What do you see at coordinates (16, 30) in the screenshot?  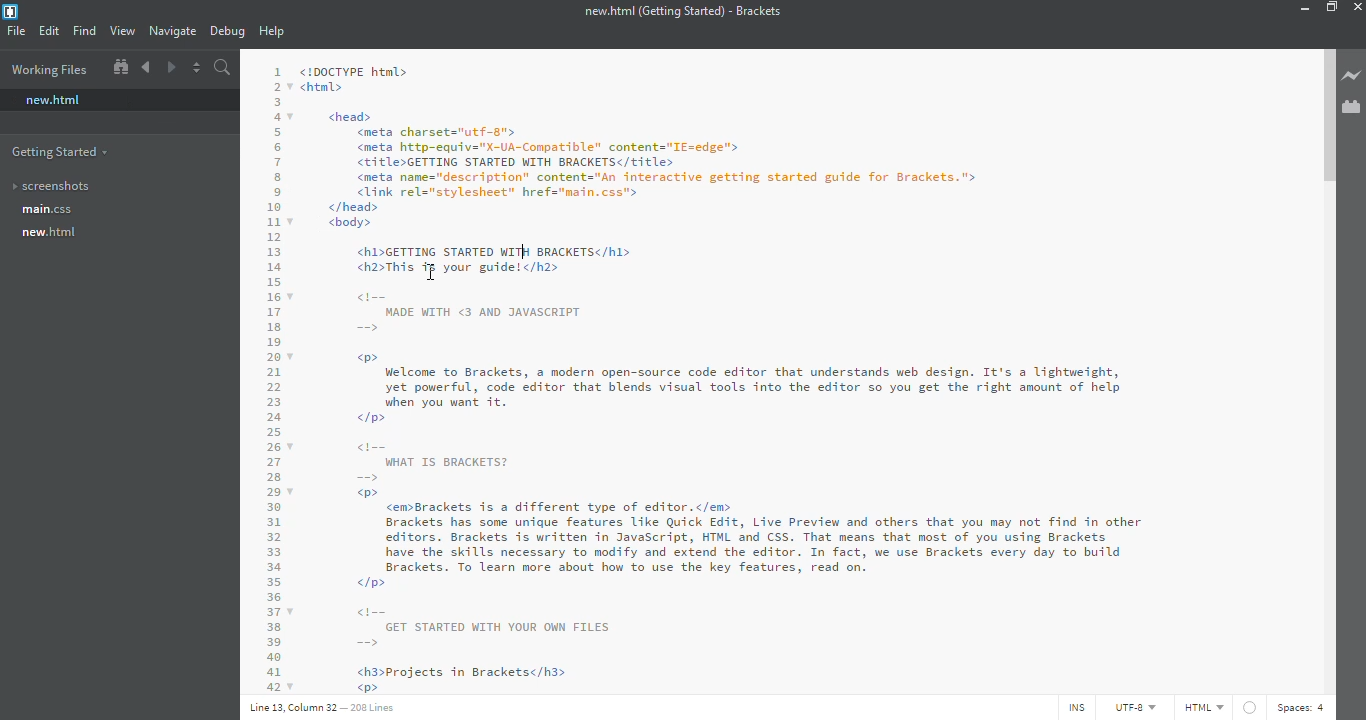 I see `file` at bounding box center [16, 30].